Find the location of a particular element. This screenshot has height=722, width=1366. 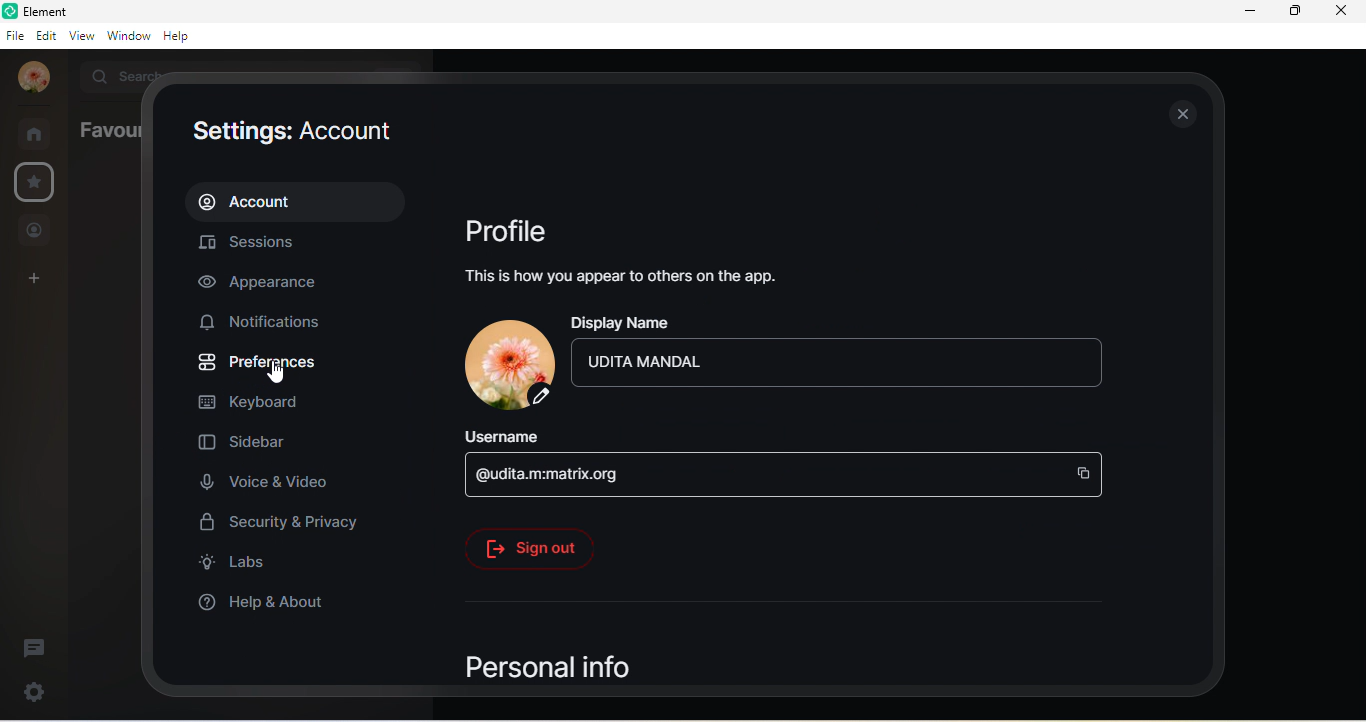

sign out is located at coordinates (530, 549).